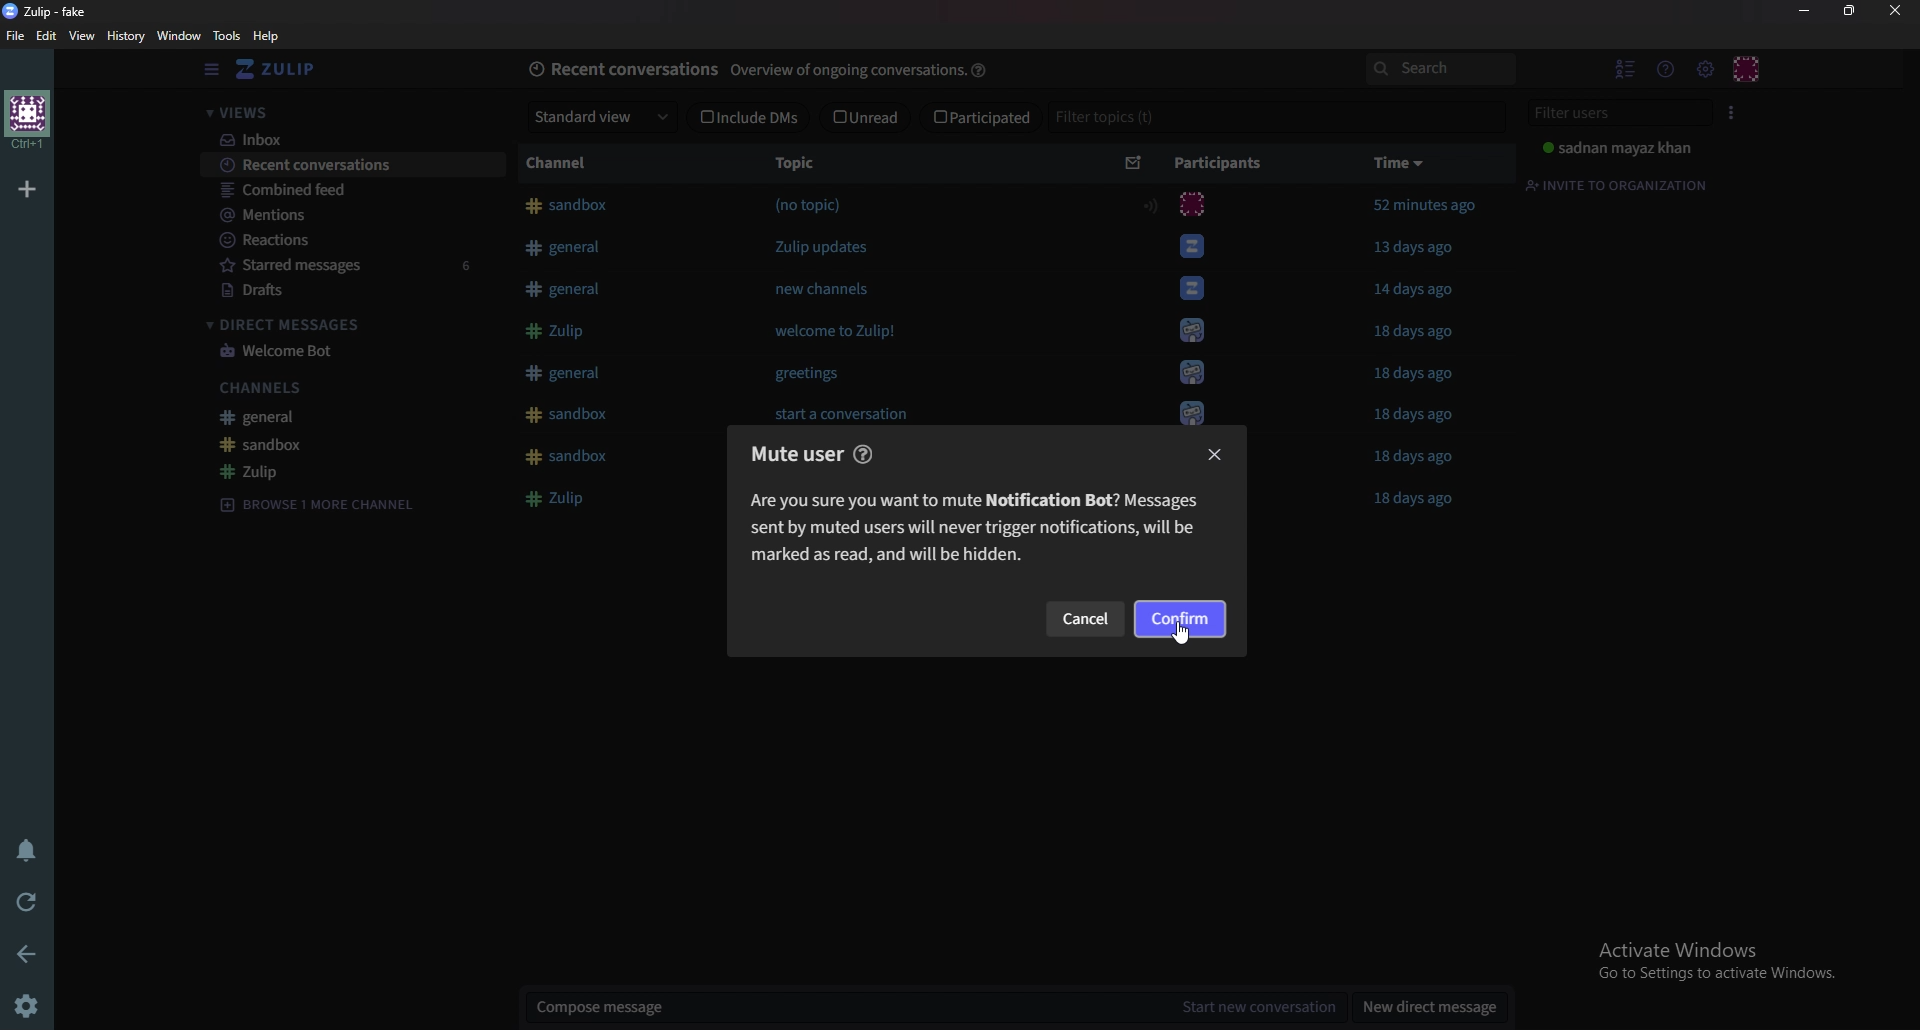 This screenshot has height=1030, width=1920. Describe the element at coordinates (839, 416) in the screenshot. I see `start a conversation` at that location.